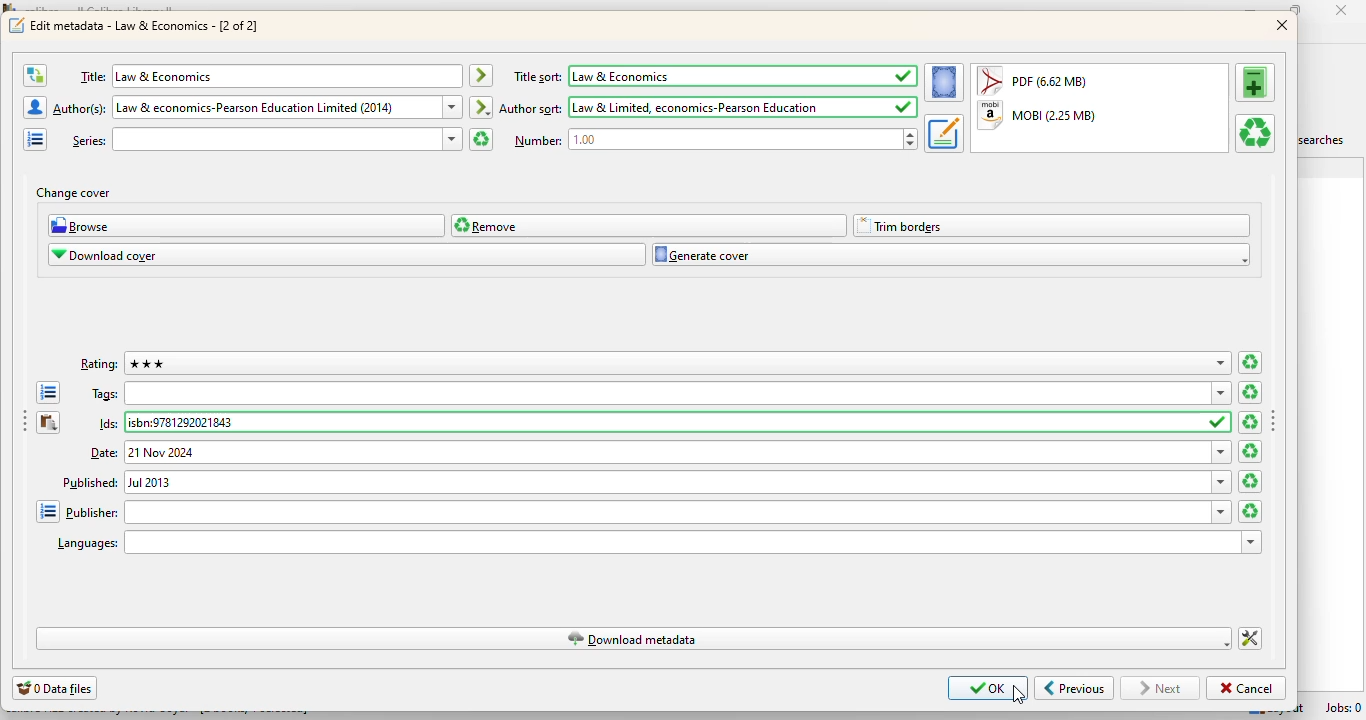 The image size is (1366, 720). Describe the element at coordinates (1249, 392) in the screenshot. I see `clear all tags` at that location.